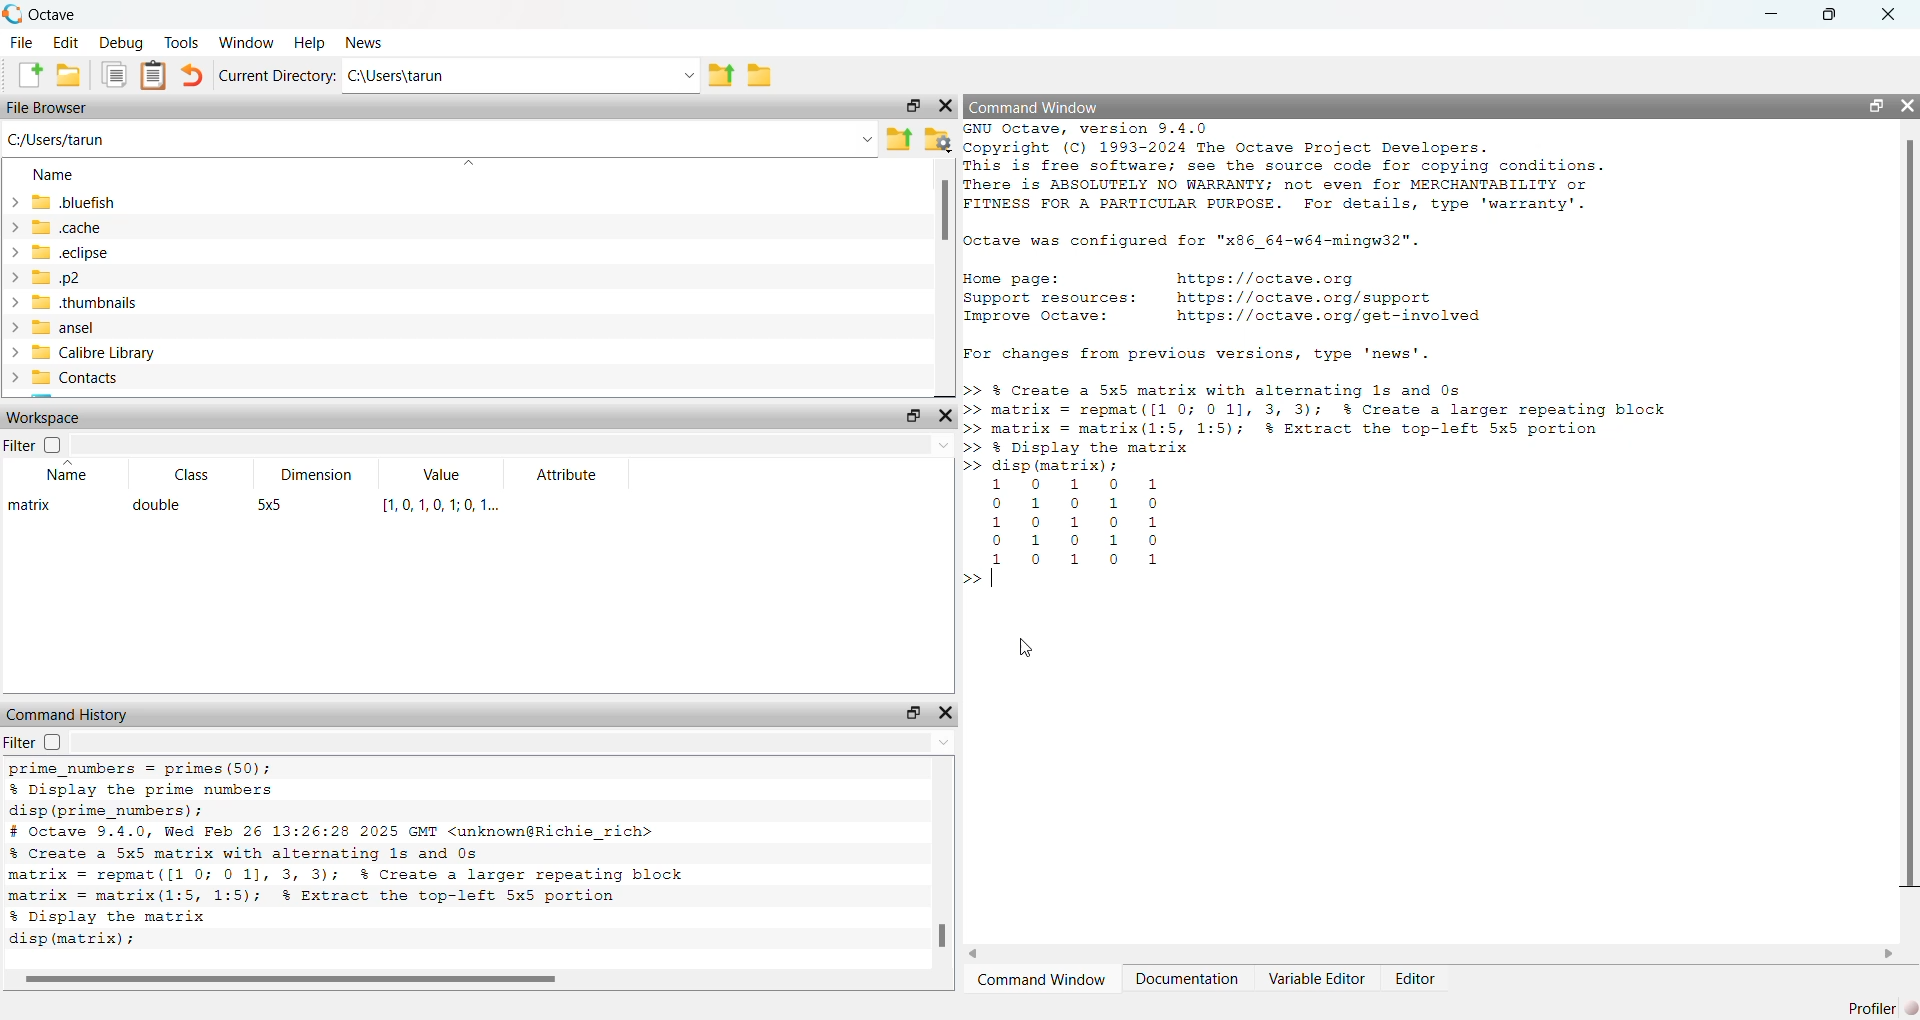 The image size is (1920, 1020). Describe the element at coordinates (945, 210) in the screenshot. I see `scroll bar` at that location.